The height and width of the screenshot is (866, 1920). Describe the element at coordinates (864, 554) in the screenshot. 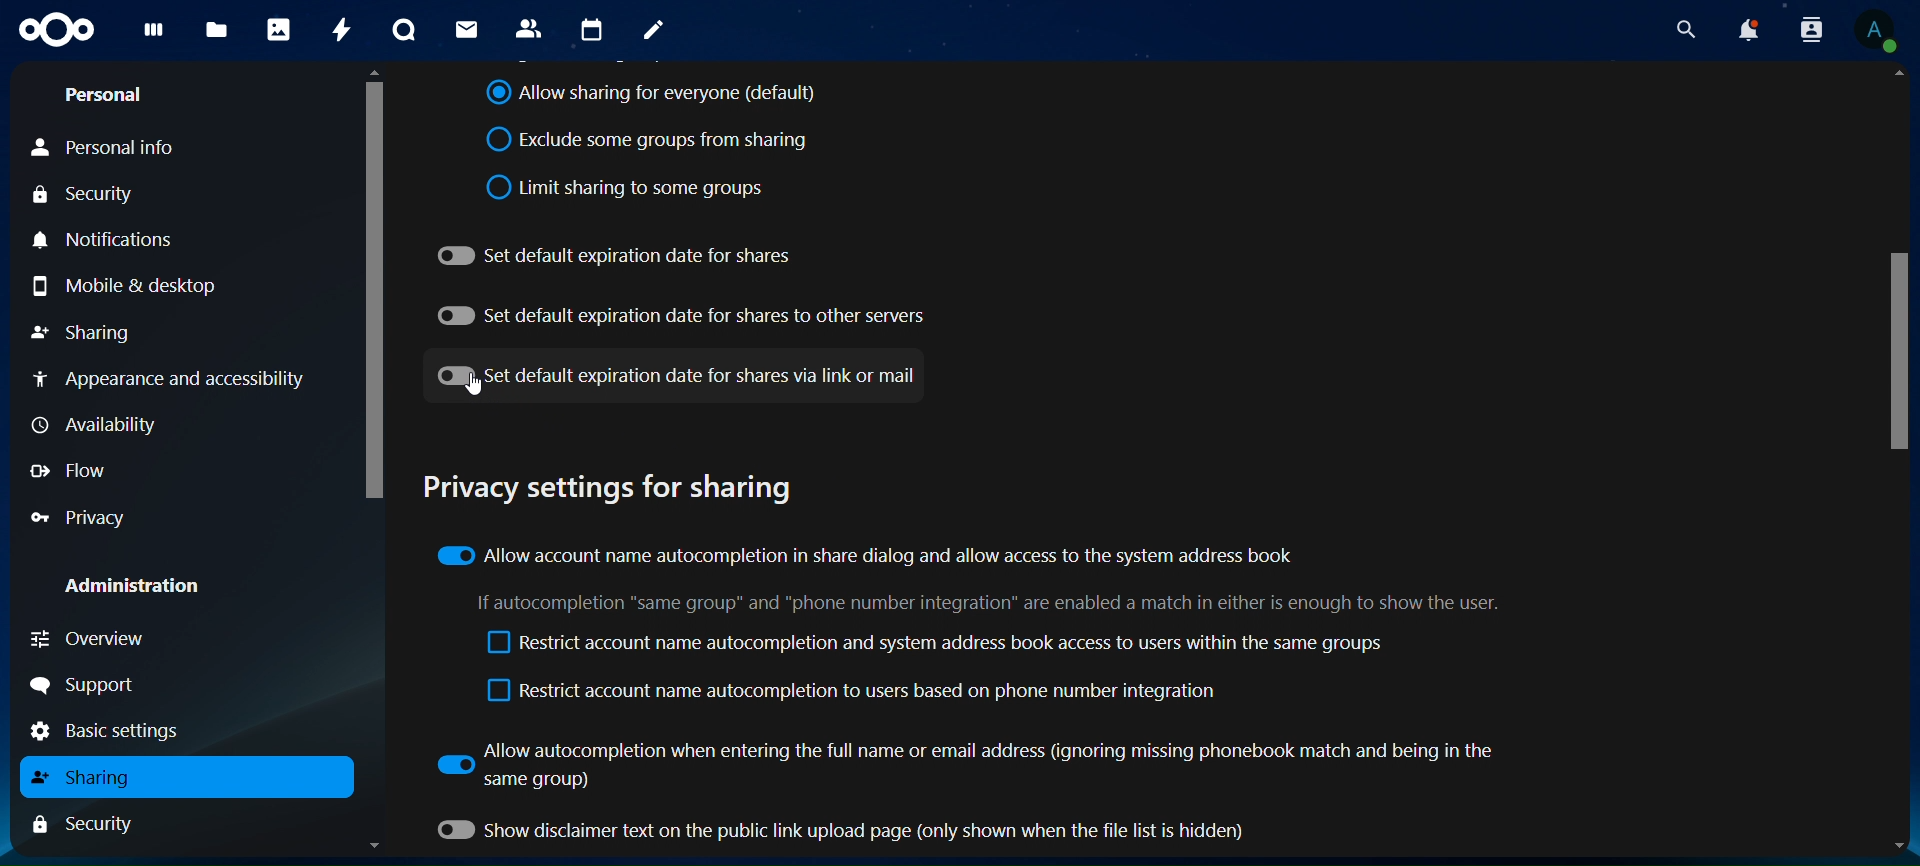

I see `allow account name autocompletion in share dialog and allow acess to the system address book` at that location.